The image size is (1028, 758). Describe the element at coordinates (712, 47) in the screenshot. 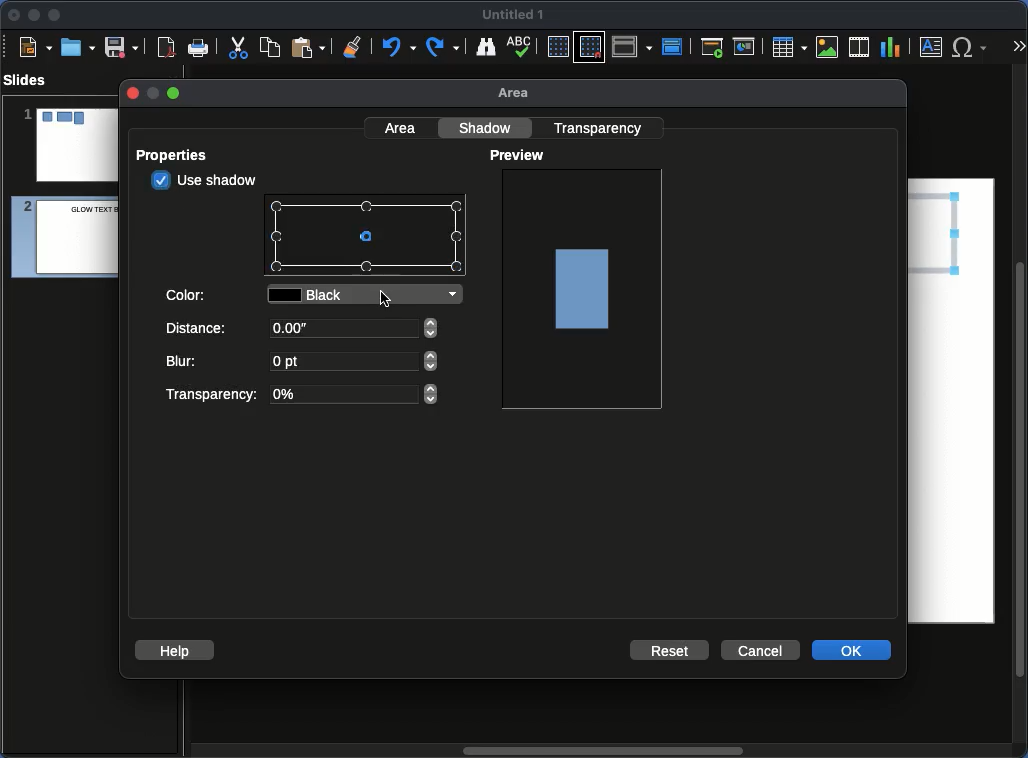

I see `First slide` at that location.